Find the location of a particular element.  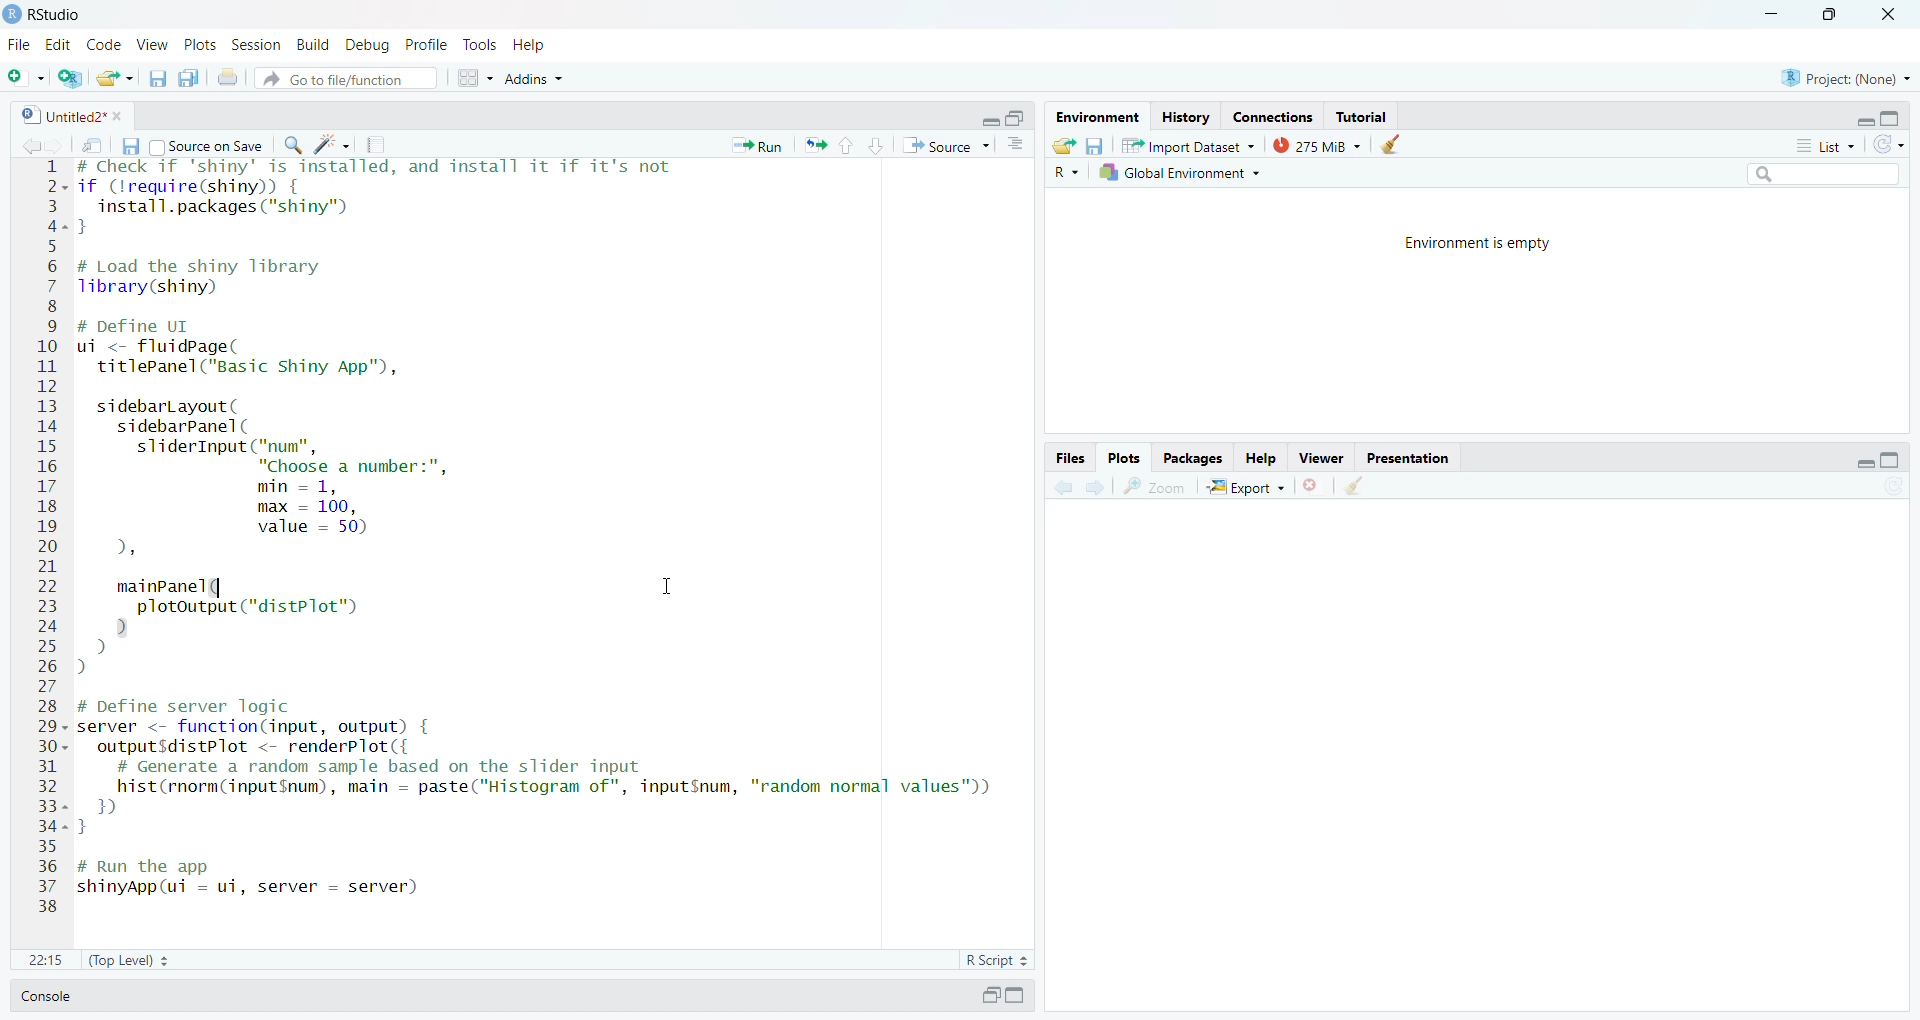

minimize is located at coordinates (1865, 463).